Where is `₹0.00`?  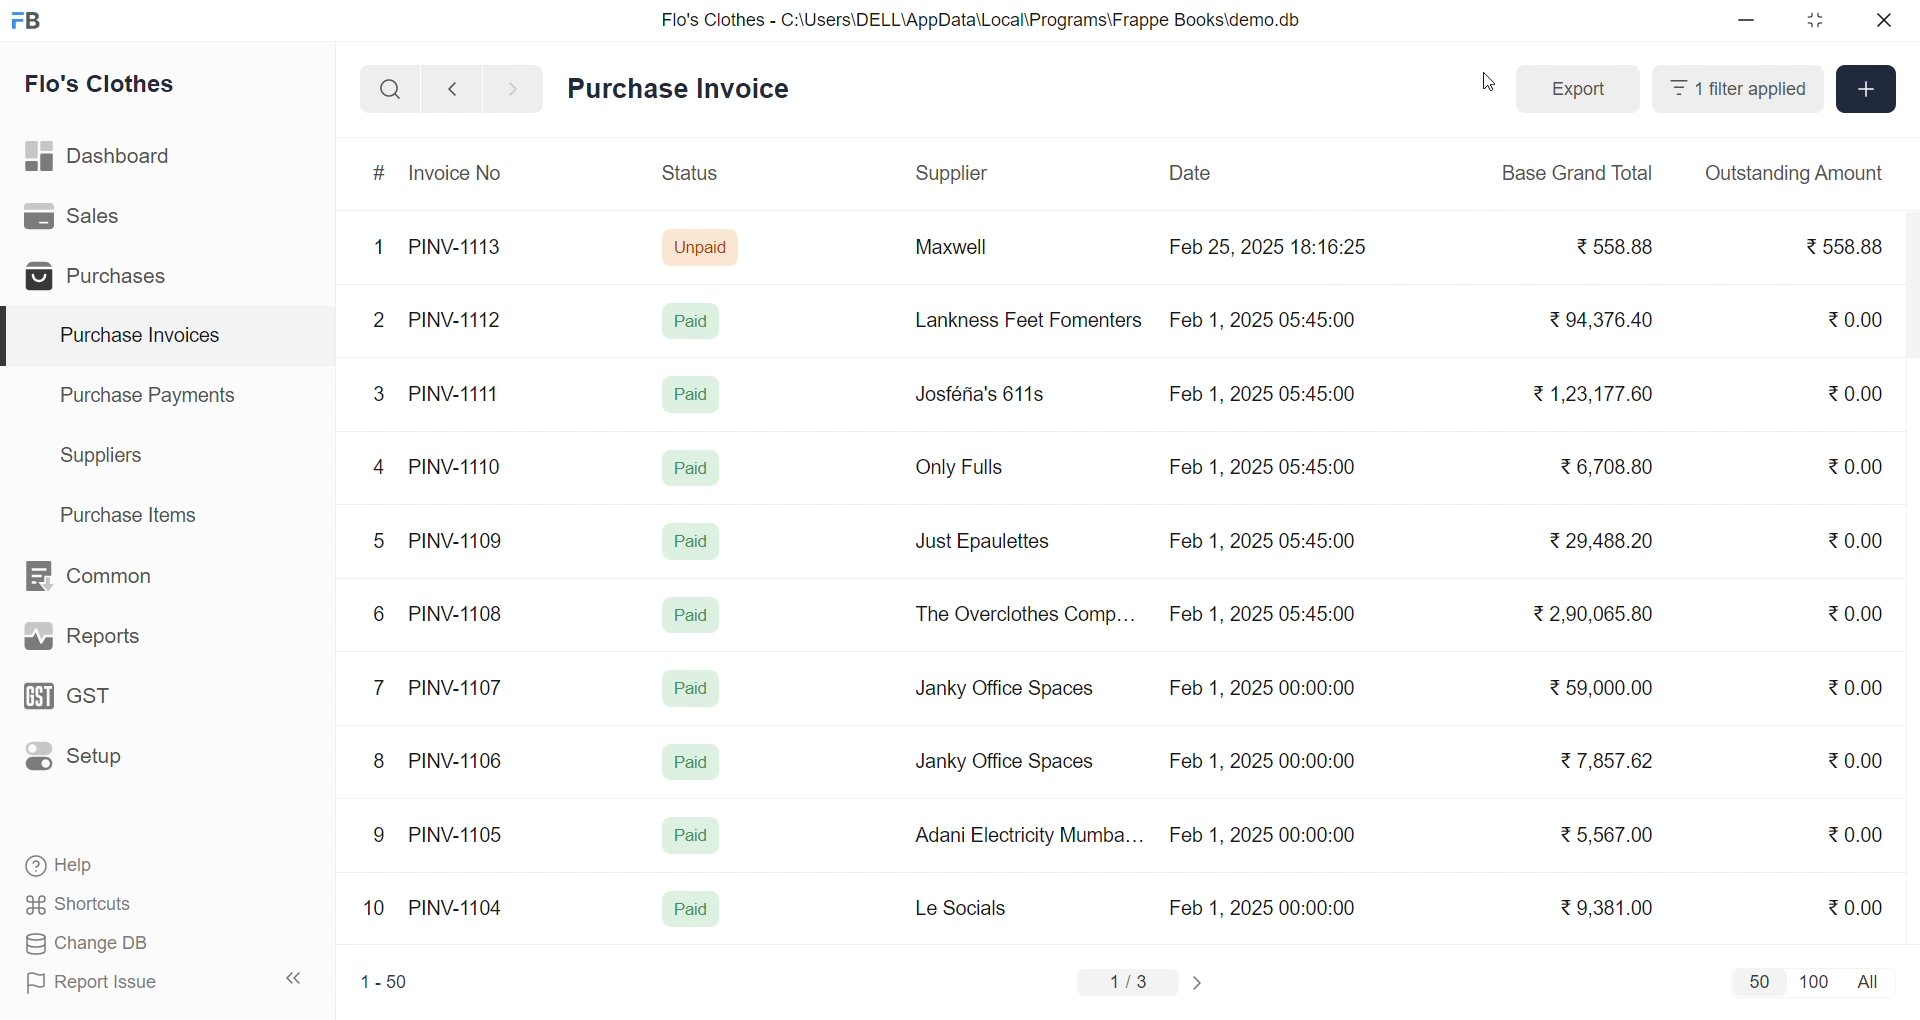
₹0.00 is located at coordinates (1861, 685).